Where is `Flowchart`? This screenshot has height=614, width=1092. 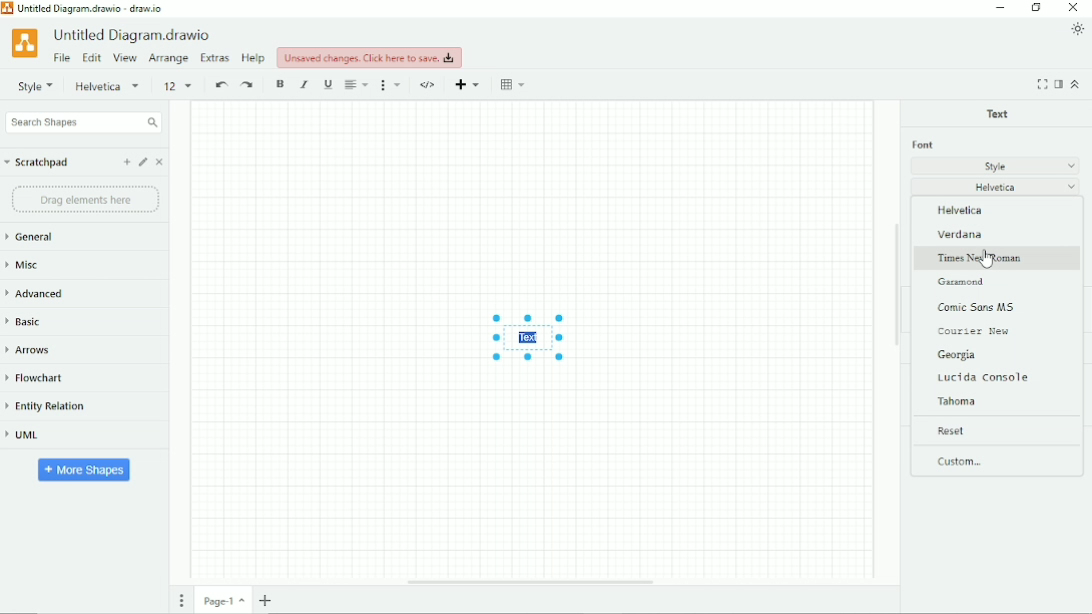
Flowchart is located at coordinates (40, 378).